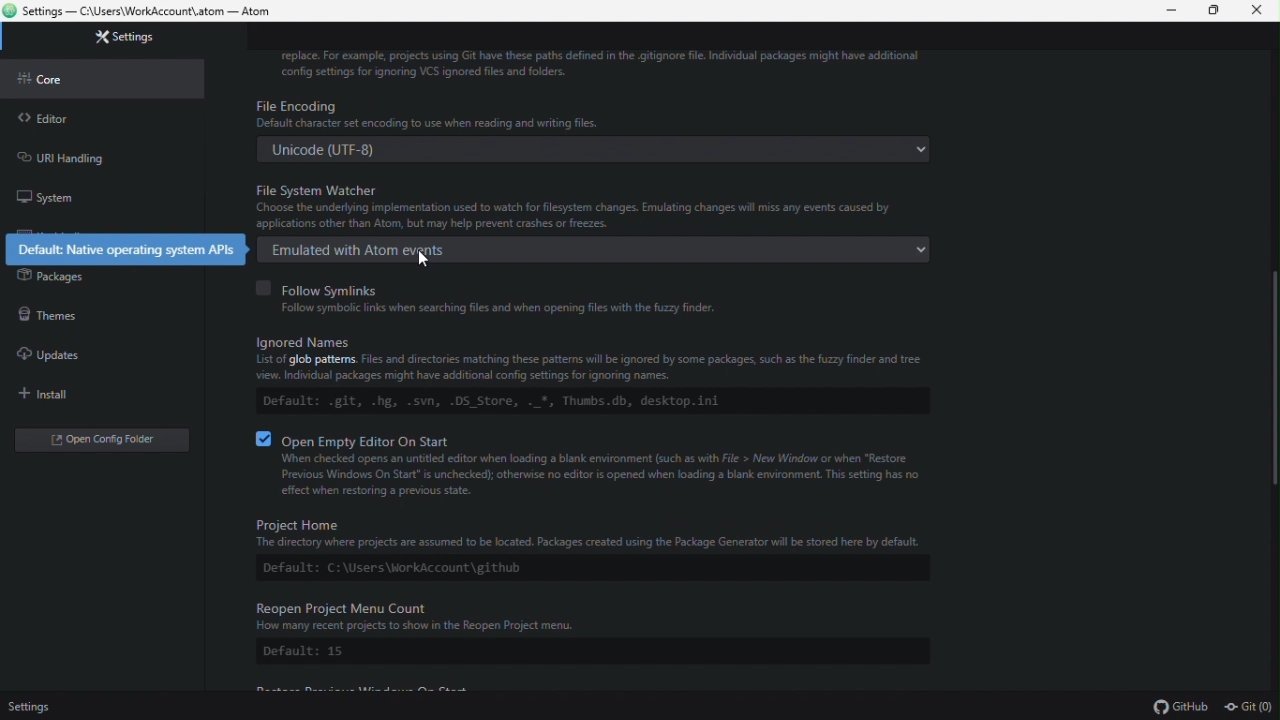 This screenshot has width=1280, height=720. Describe the element at coordinates (1184, 708) in the screenshot. I see `github` at that location.